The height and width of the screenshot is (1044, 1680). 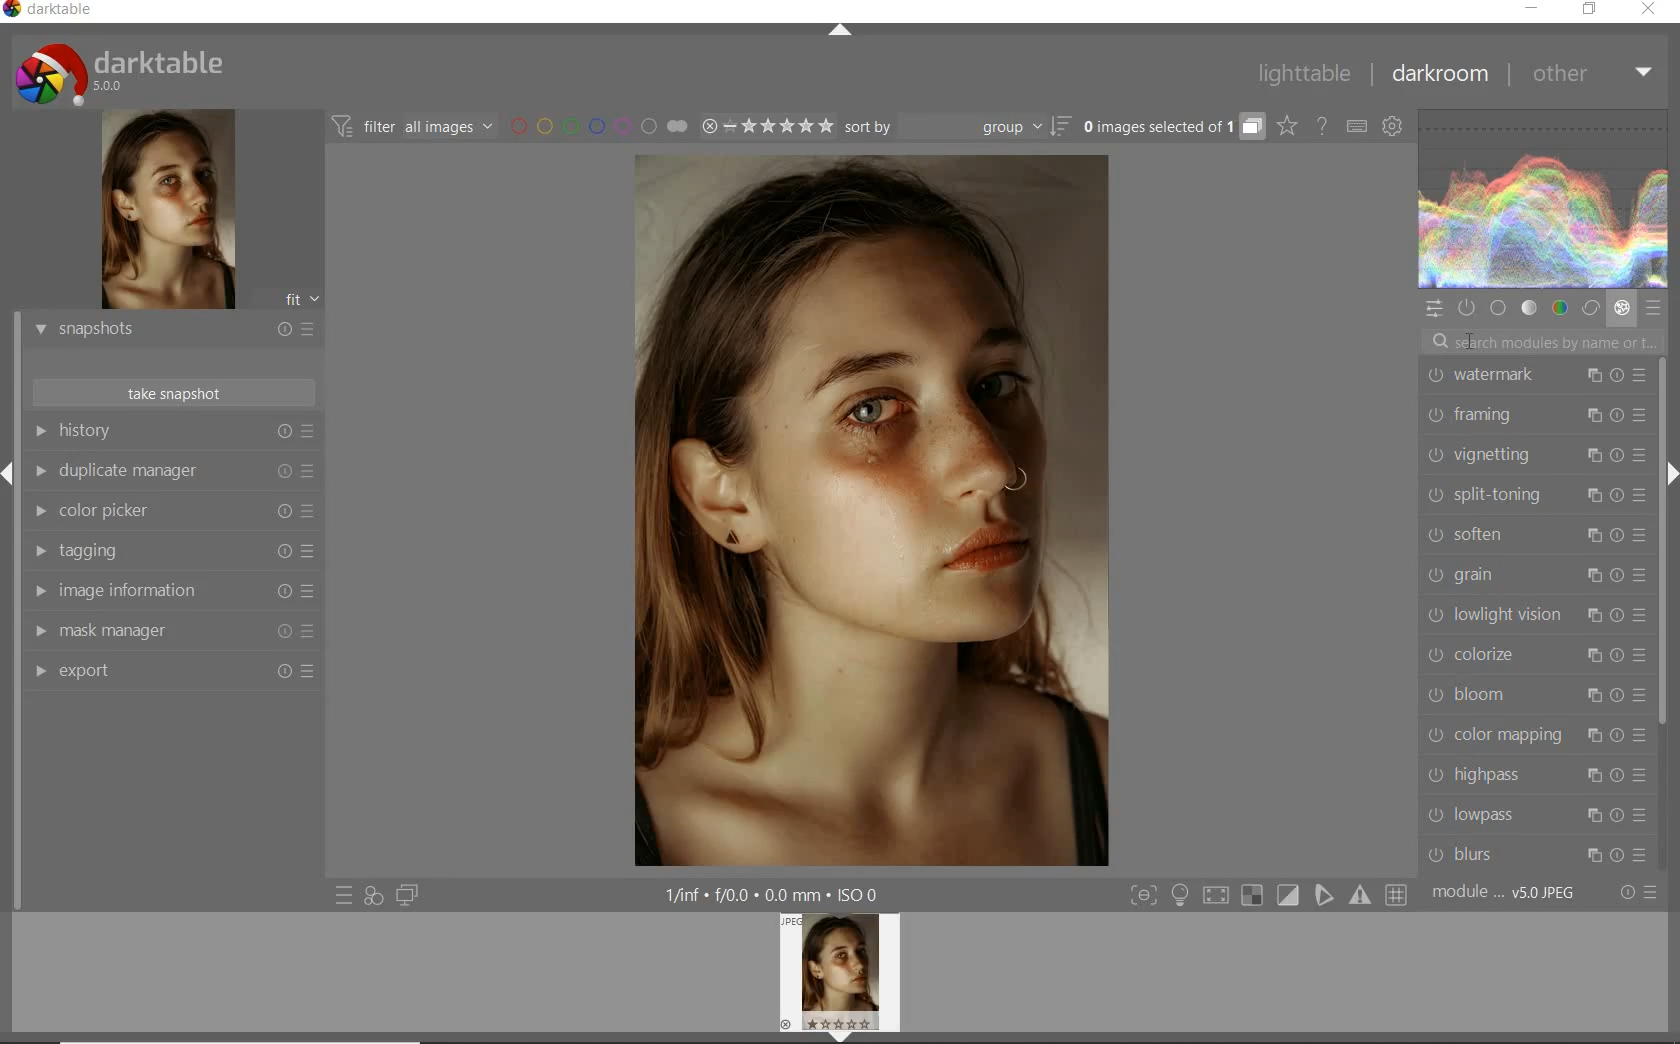 What do you see at coordinates (171, 433) in the screenshot?
I see `history` at bounding box center [171, 433].